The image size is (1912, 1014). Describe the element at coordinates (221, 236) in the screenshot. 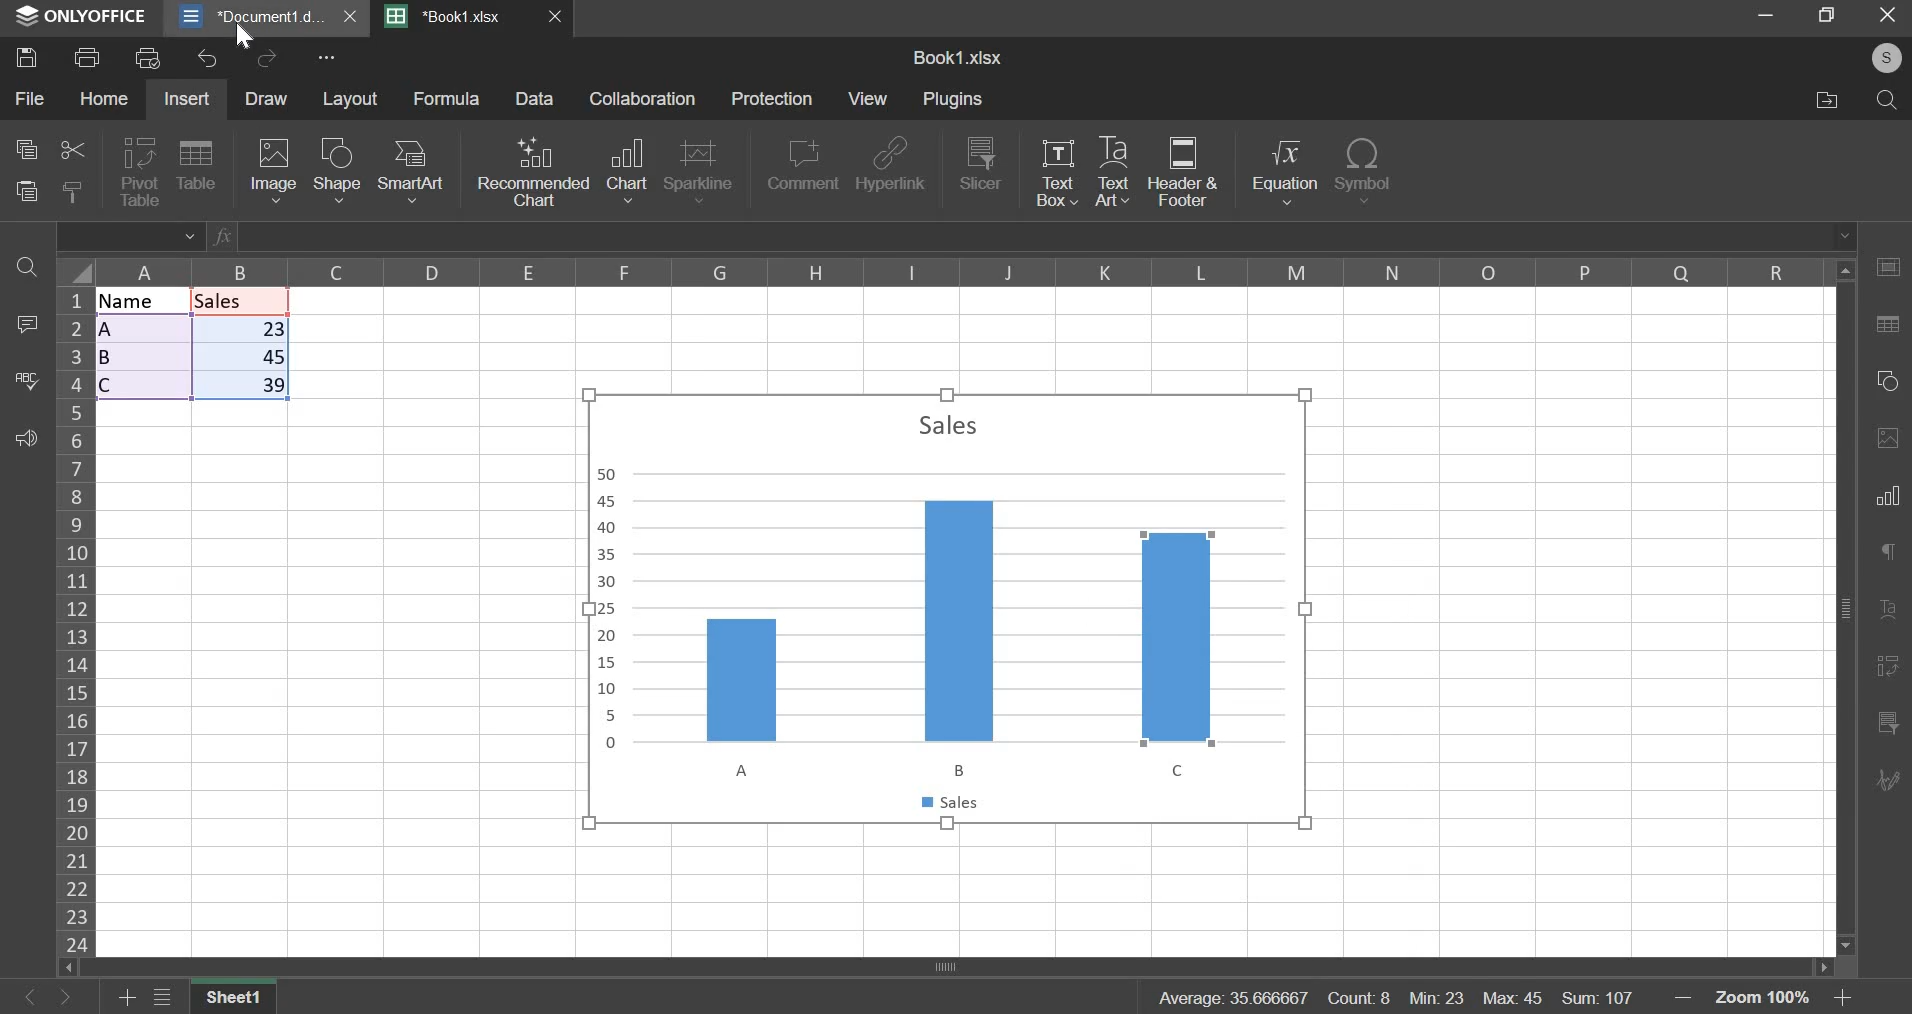

I see `Formula` at that location.